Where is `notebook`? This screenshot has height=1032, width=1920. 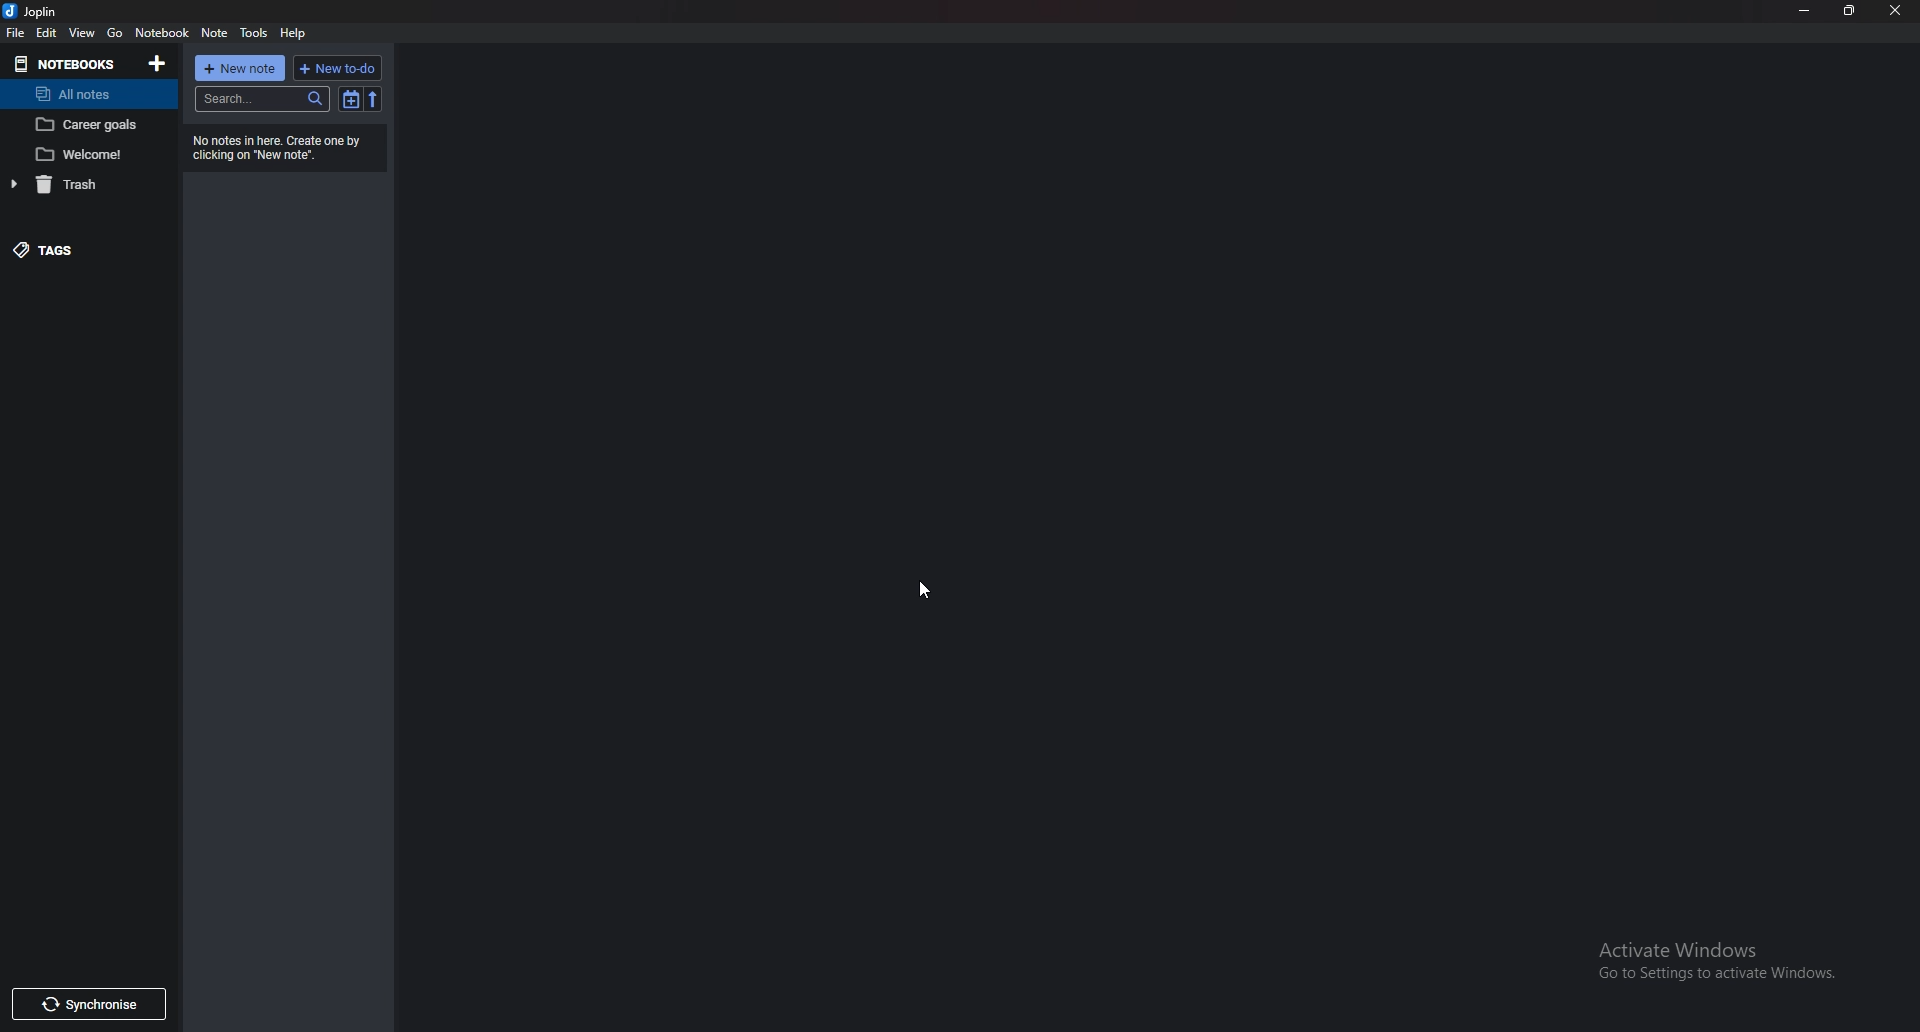
notebook is located at coordinates (162, 33).